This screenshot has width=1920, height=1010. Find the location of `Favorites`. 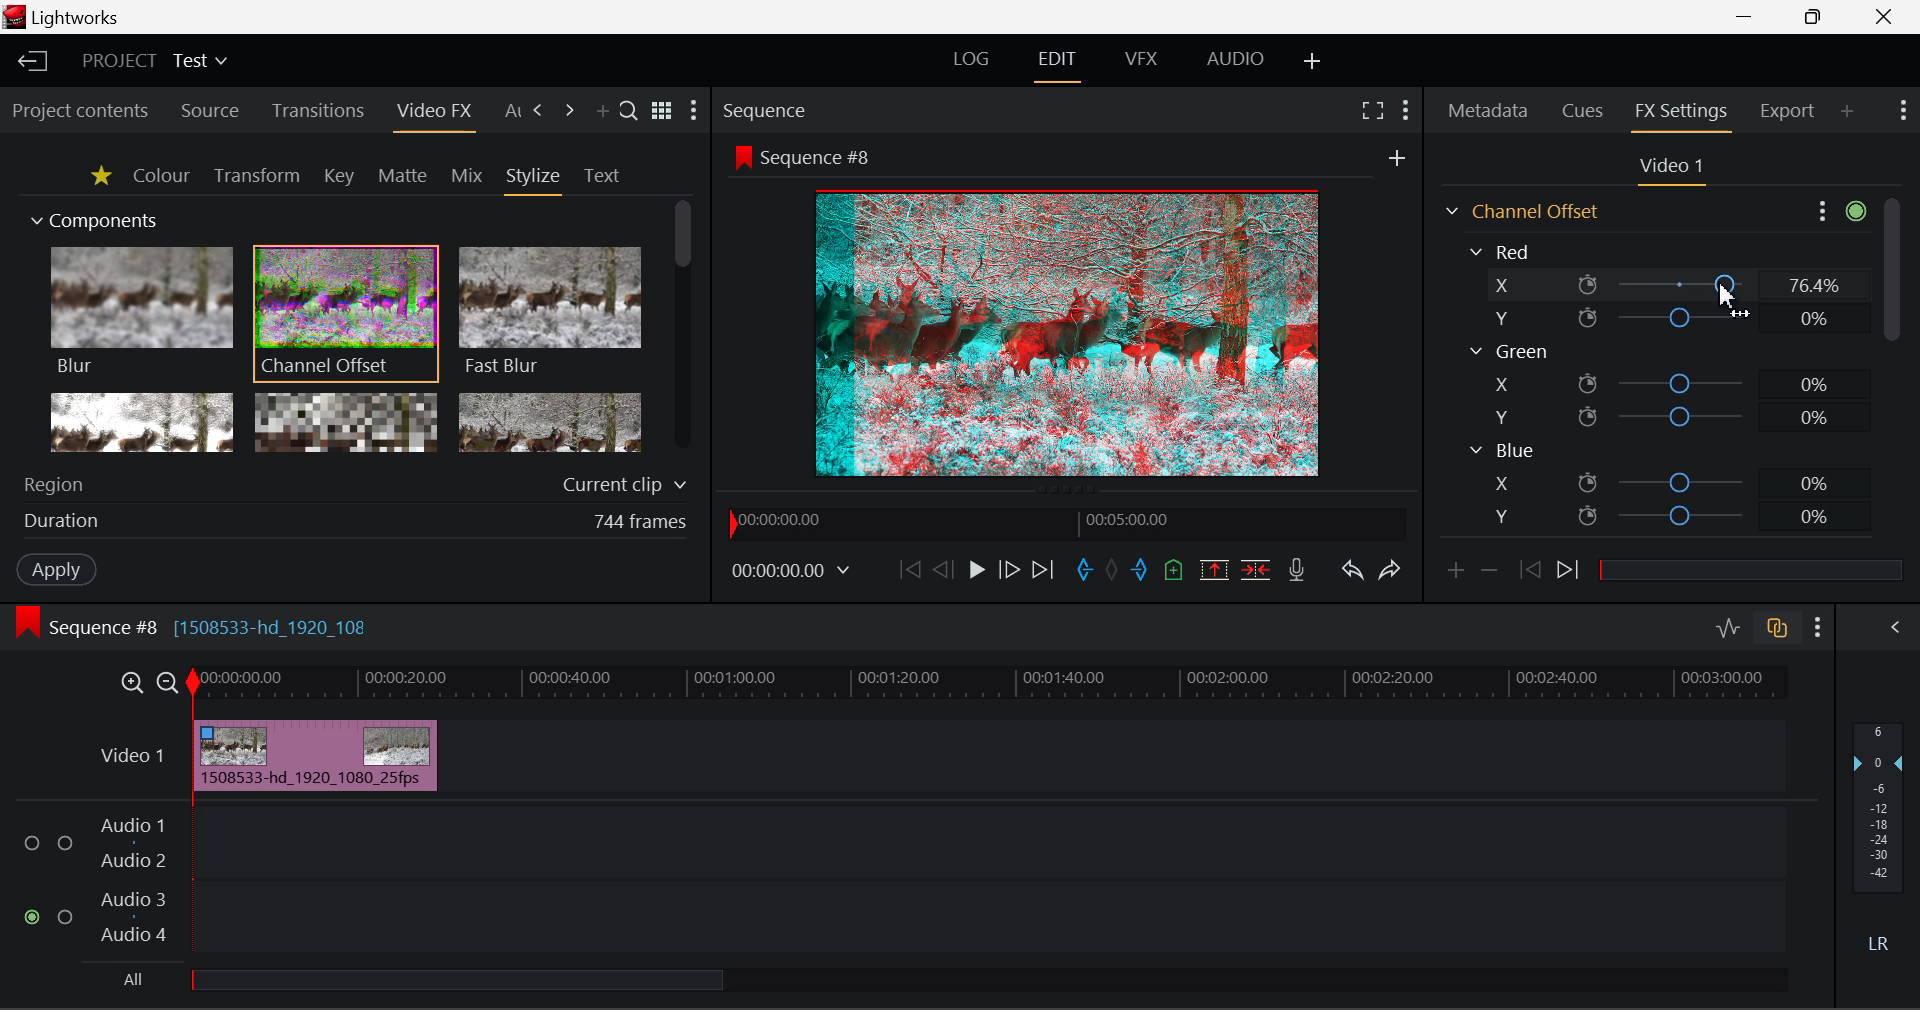

Favorites is located at coordinates (100, 178).